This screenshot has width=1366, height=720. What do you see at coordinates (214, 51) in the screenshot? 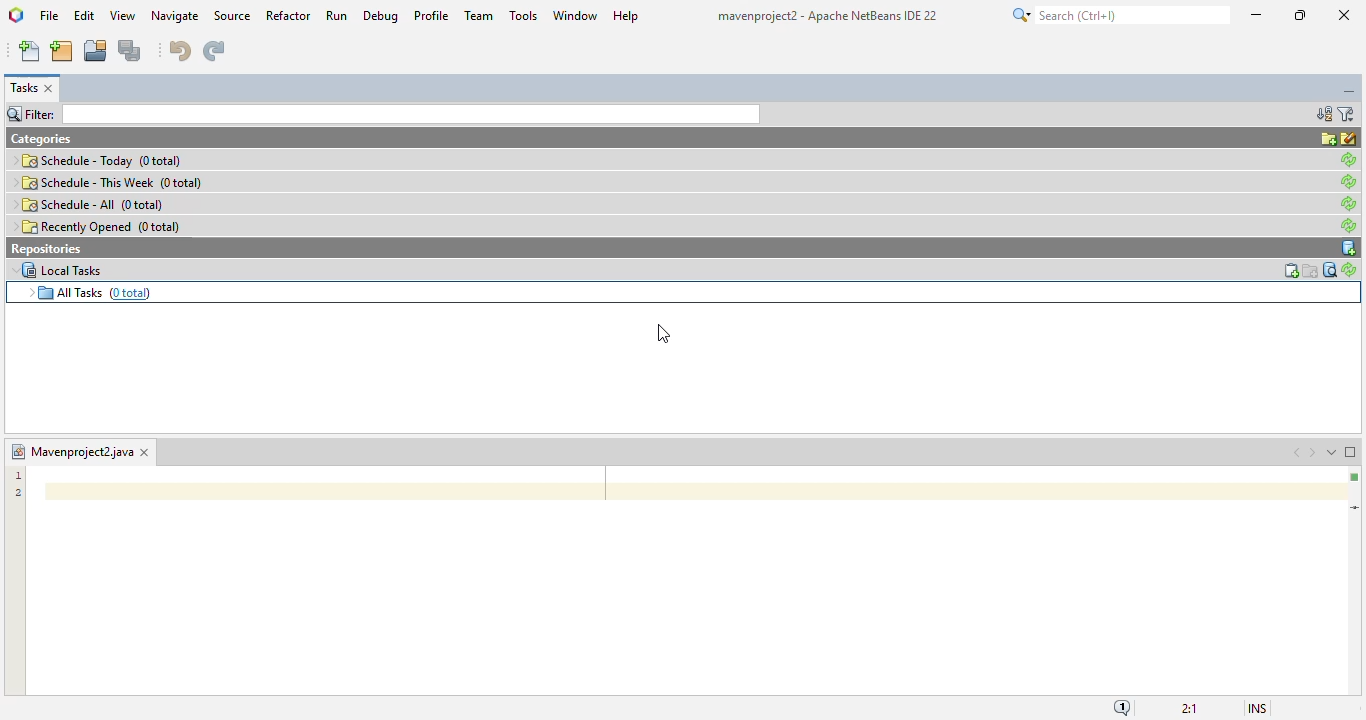
I see `redo` at bounding box center [214, 51].